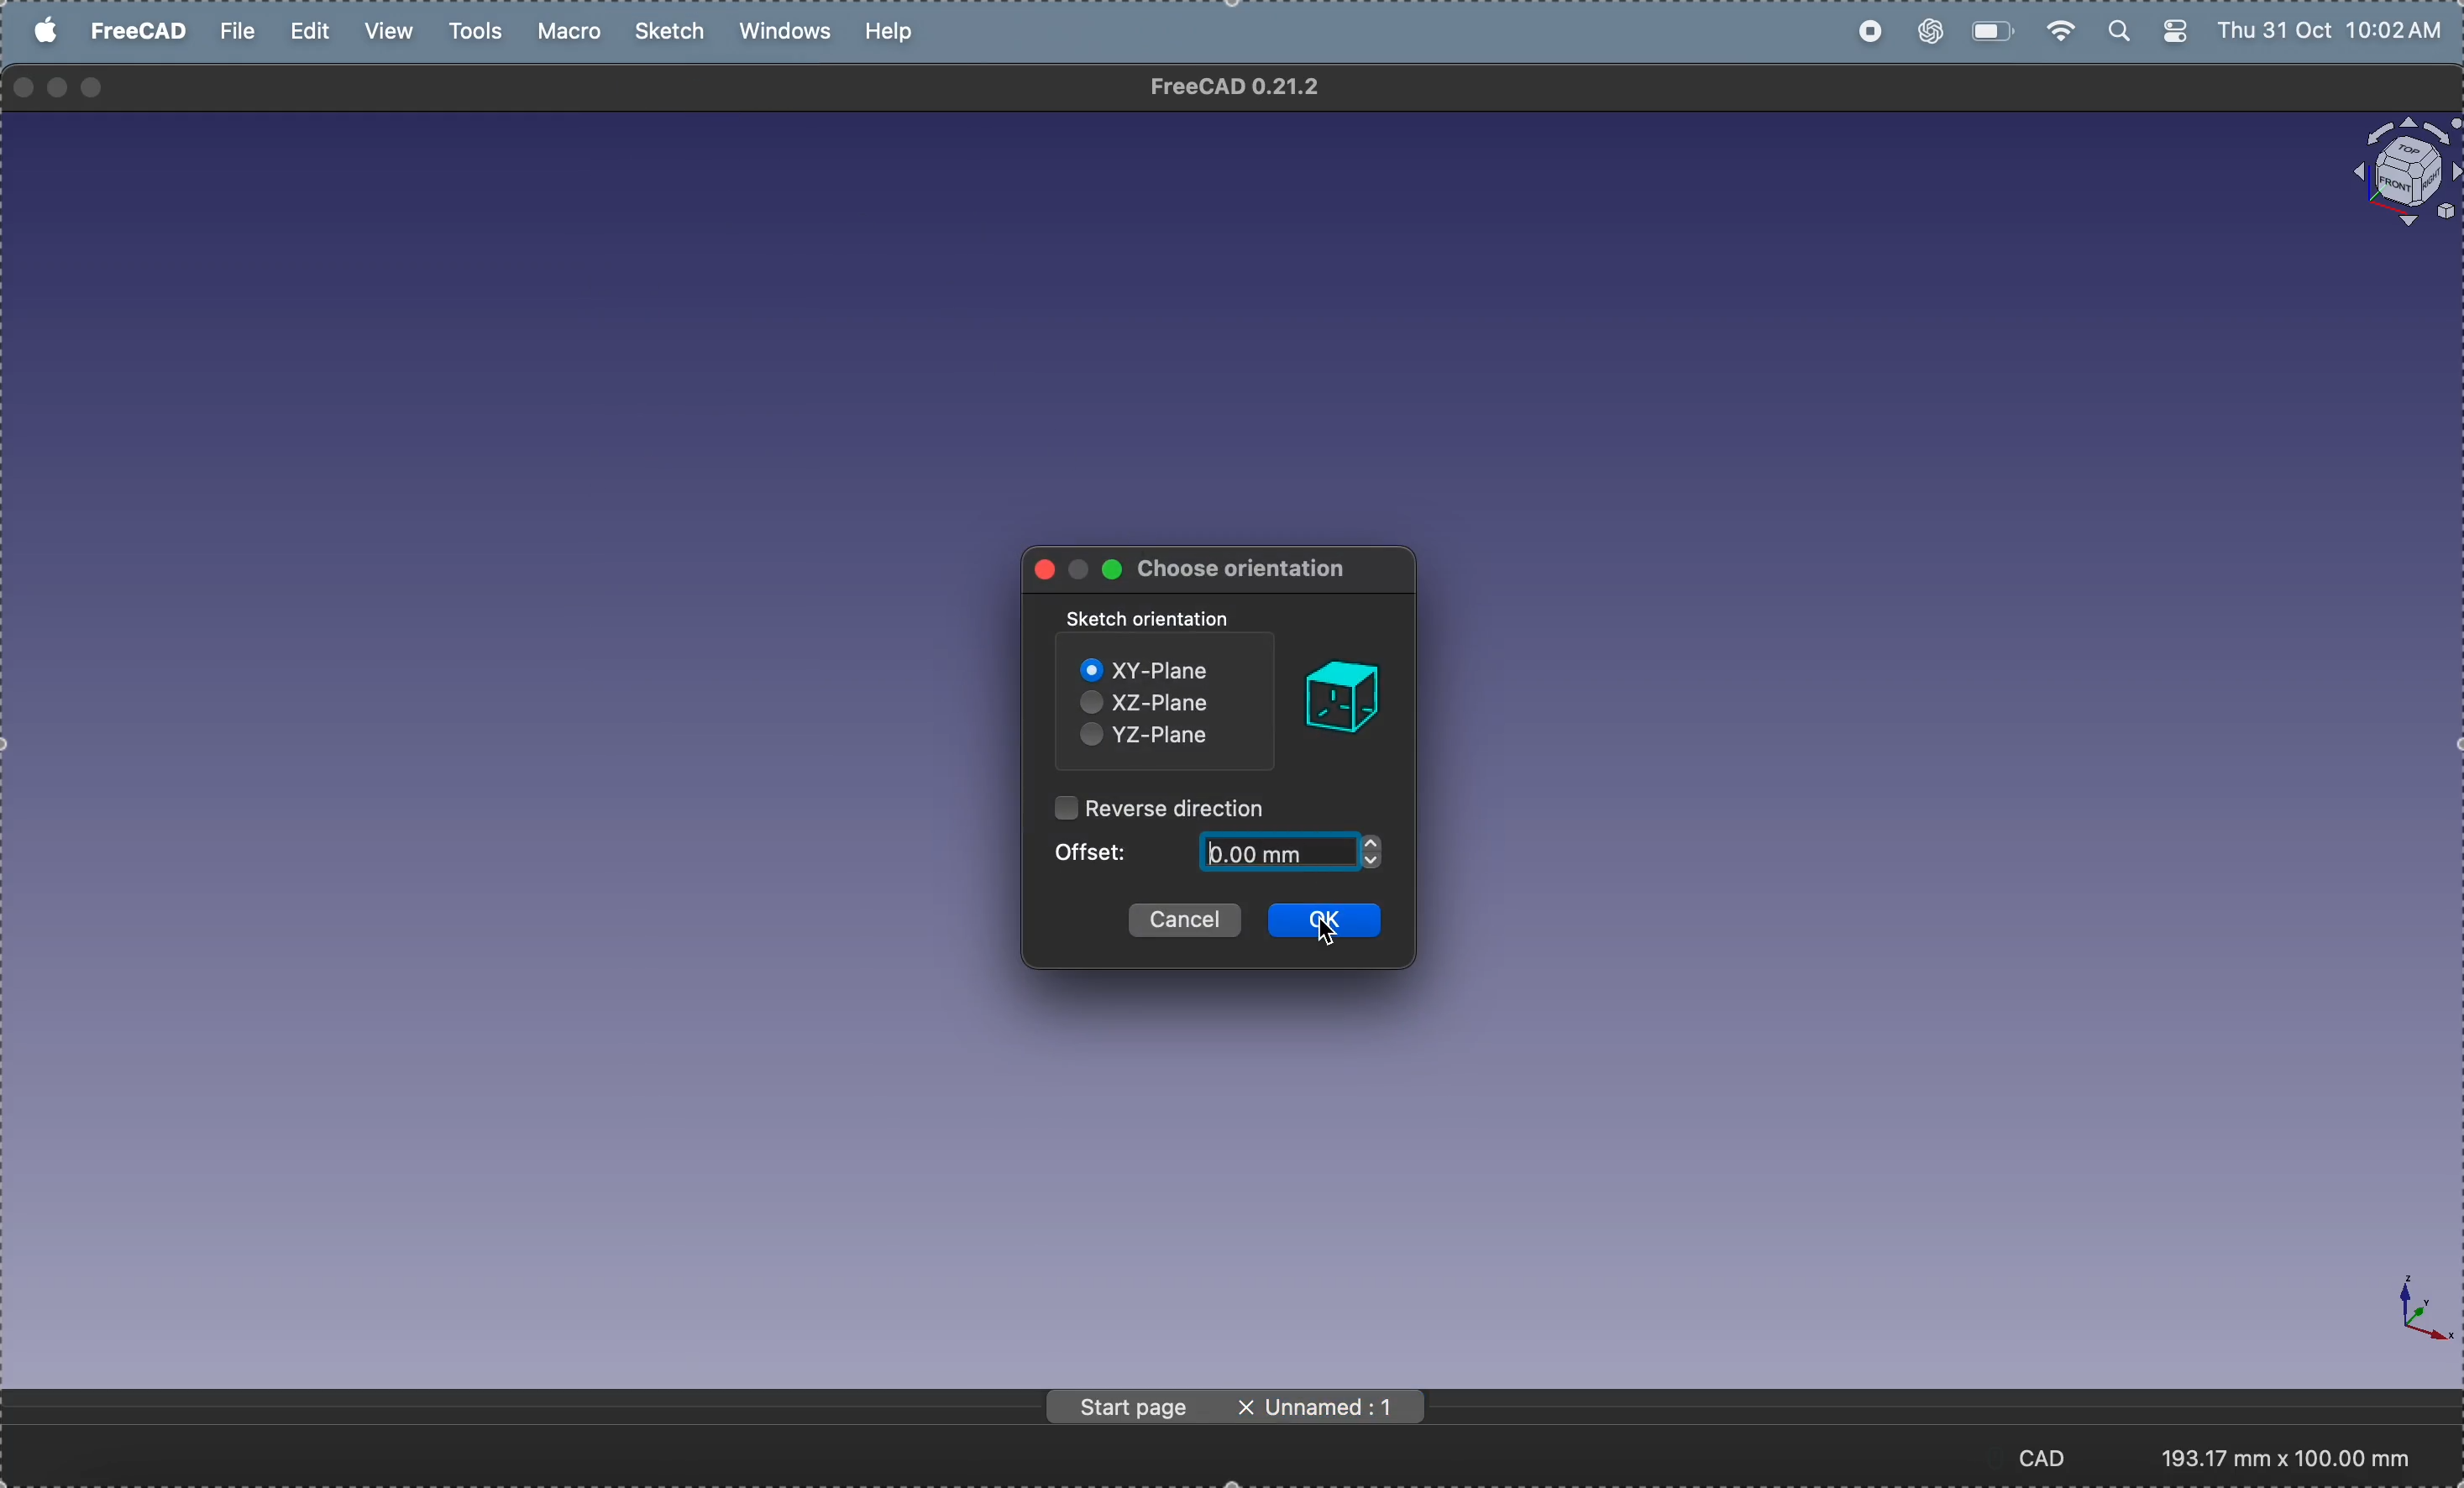 The height and width of the screenshot is (1488, 2464). What do you see at coordinates (94, 89) in the screenshot?
I see `maximize` at bounding box center [94, 89].